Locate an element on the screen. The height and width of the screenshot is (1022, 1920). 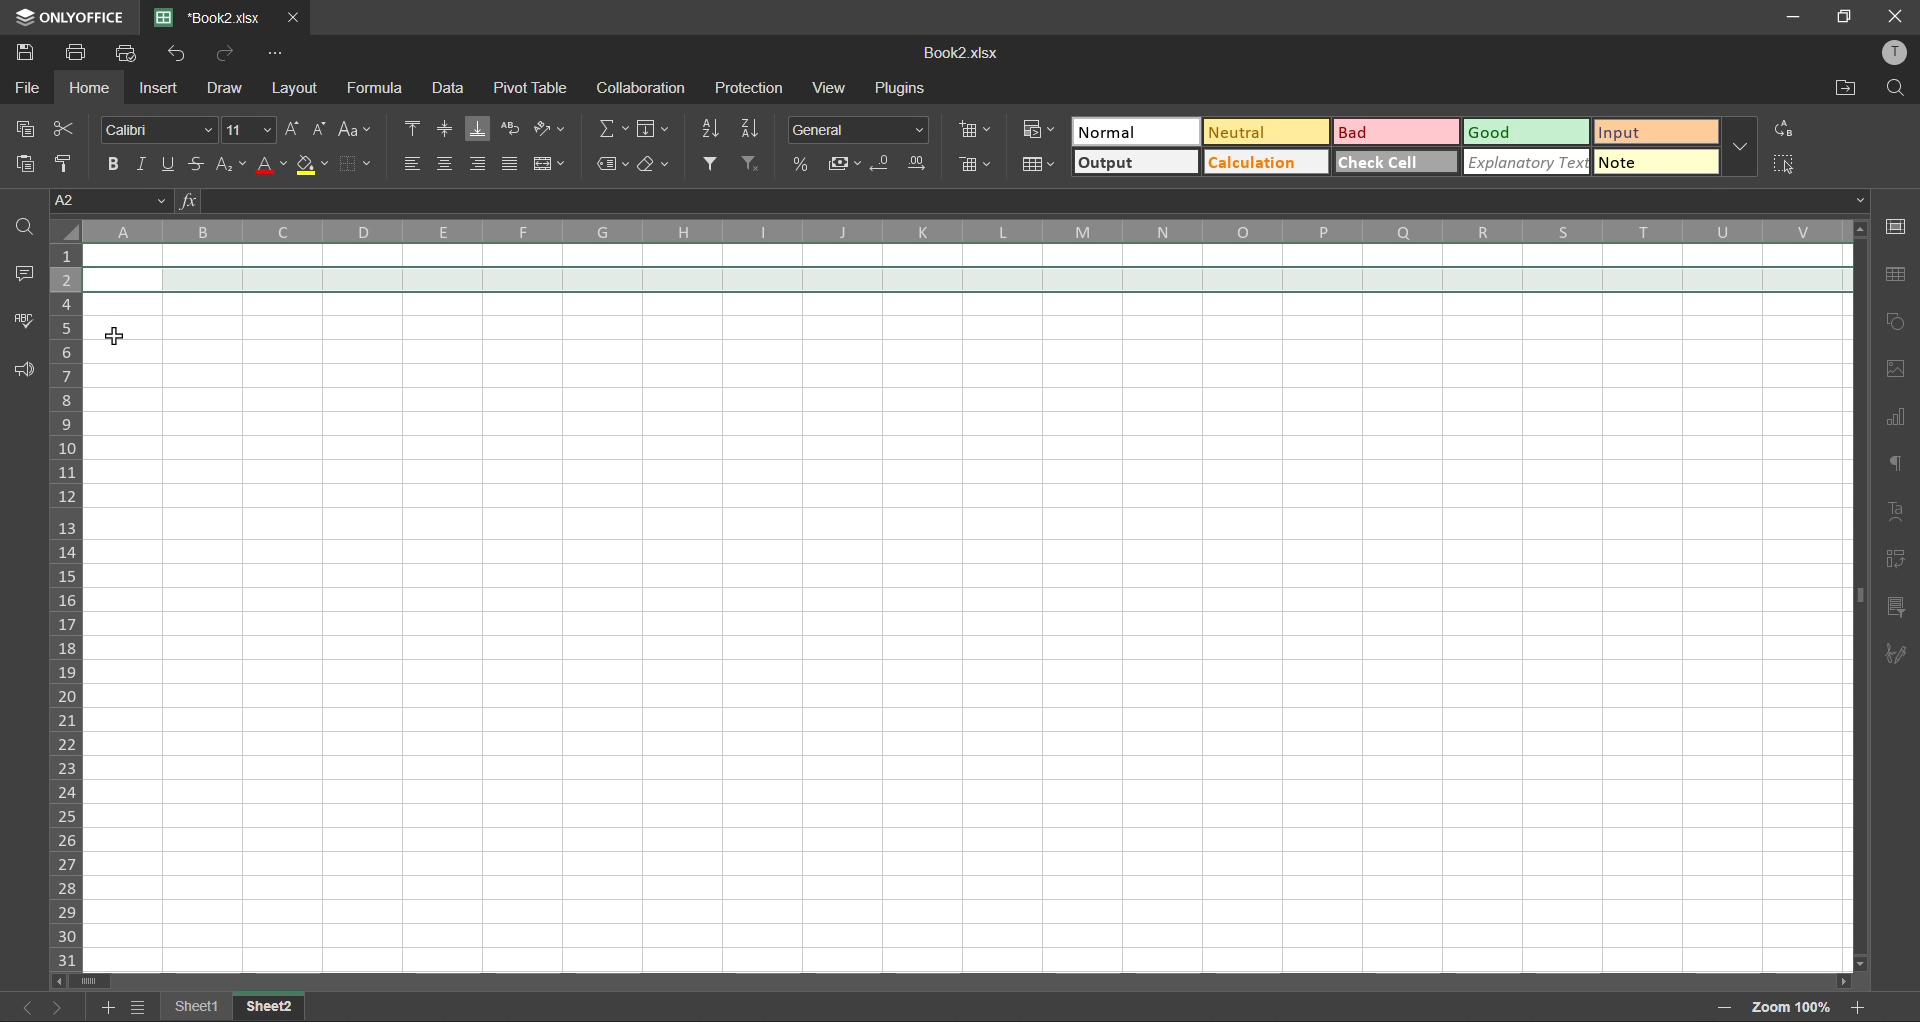
selected row is located at coordinates (969, 278).